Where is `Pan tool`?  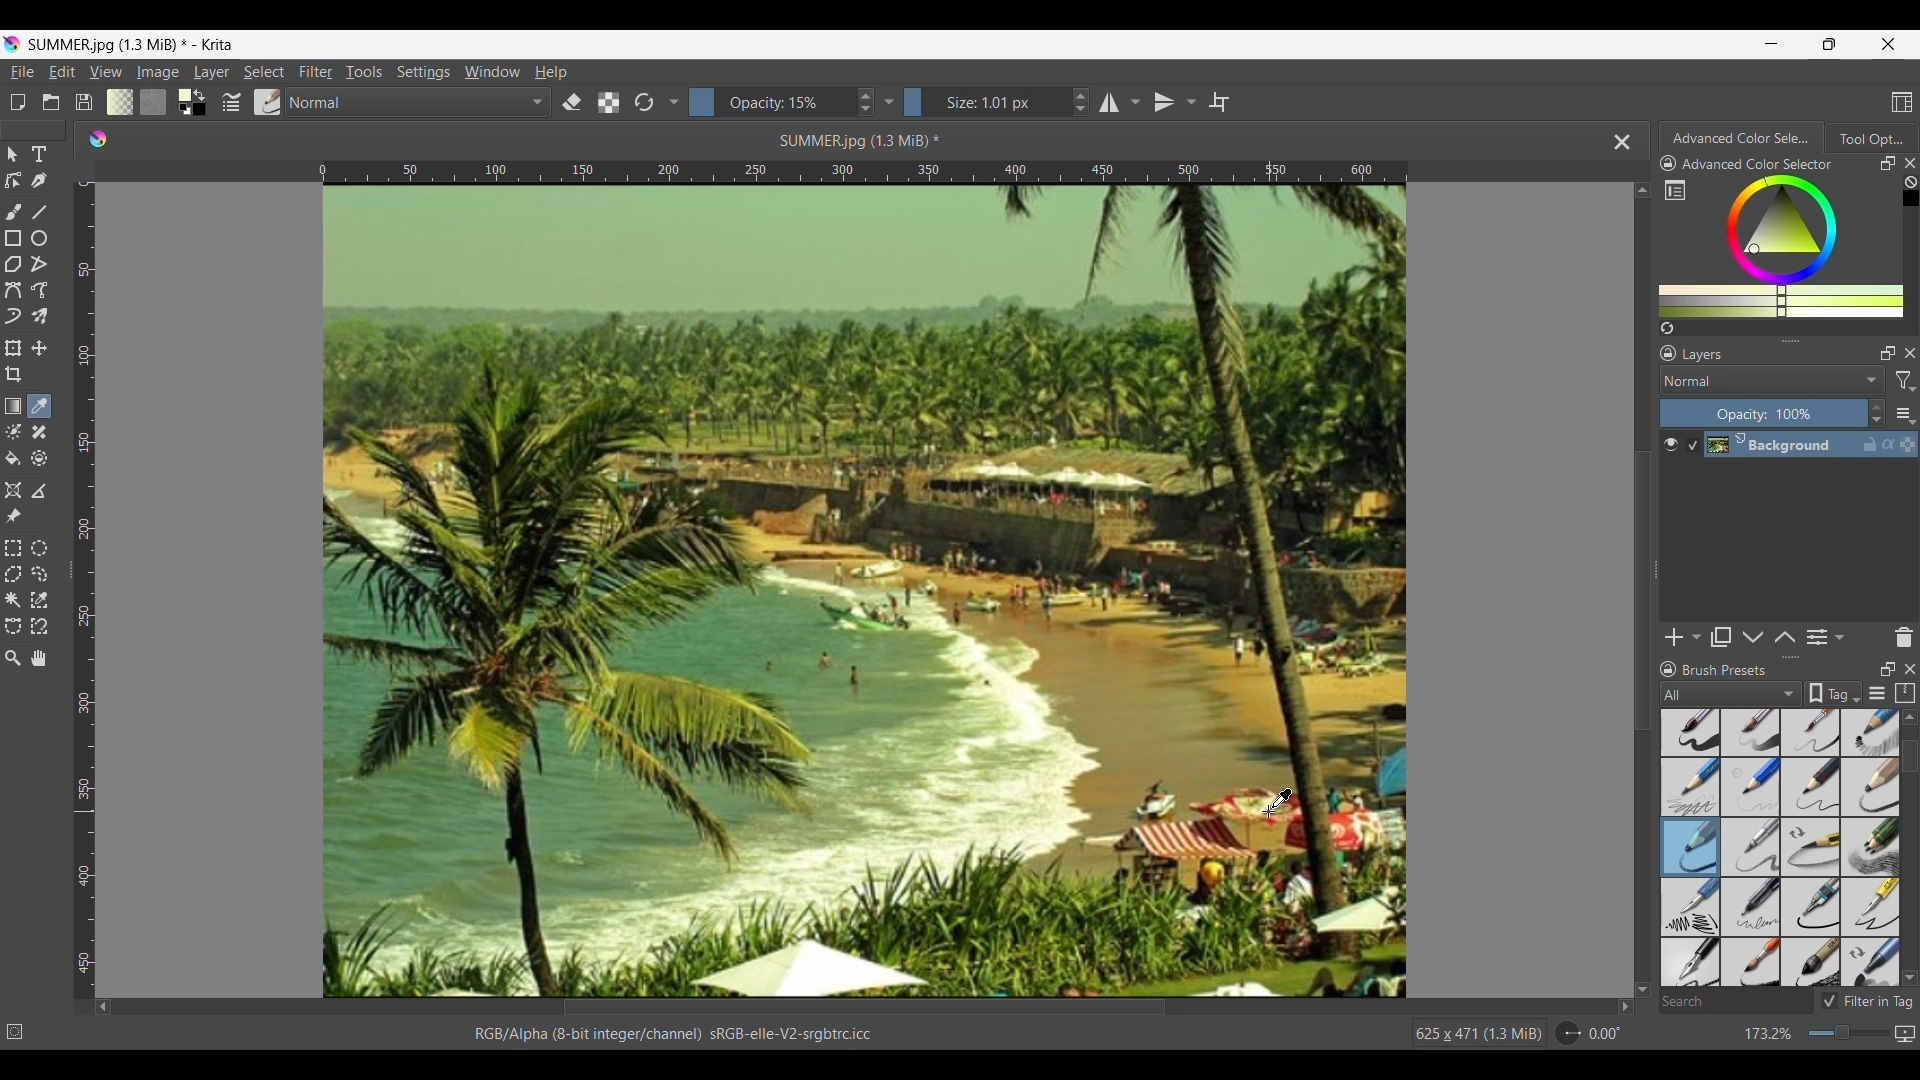
Pan tool is located at coordinates (38, 658).